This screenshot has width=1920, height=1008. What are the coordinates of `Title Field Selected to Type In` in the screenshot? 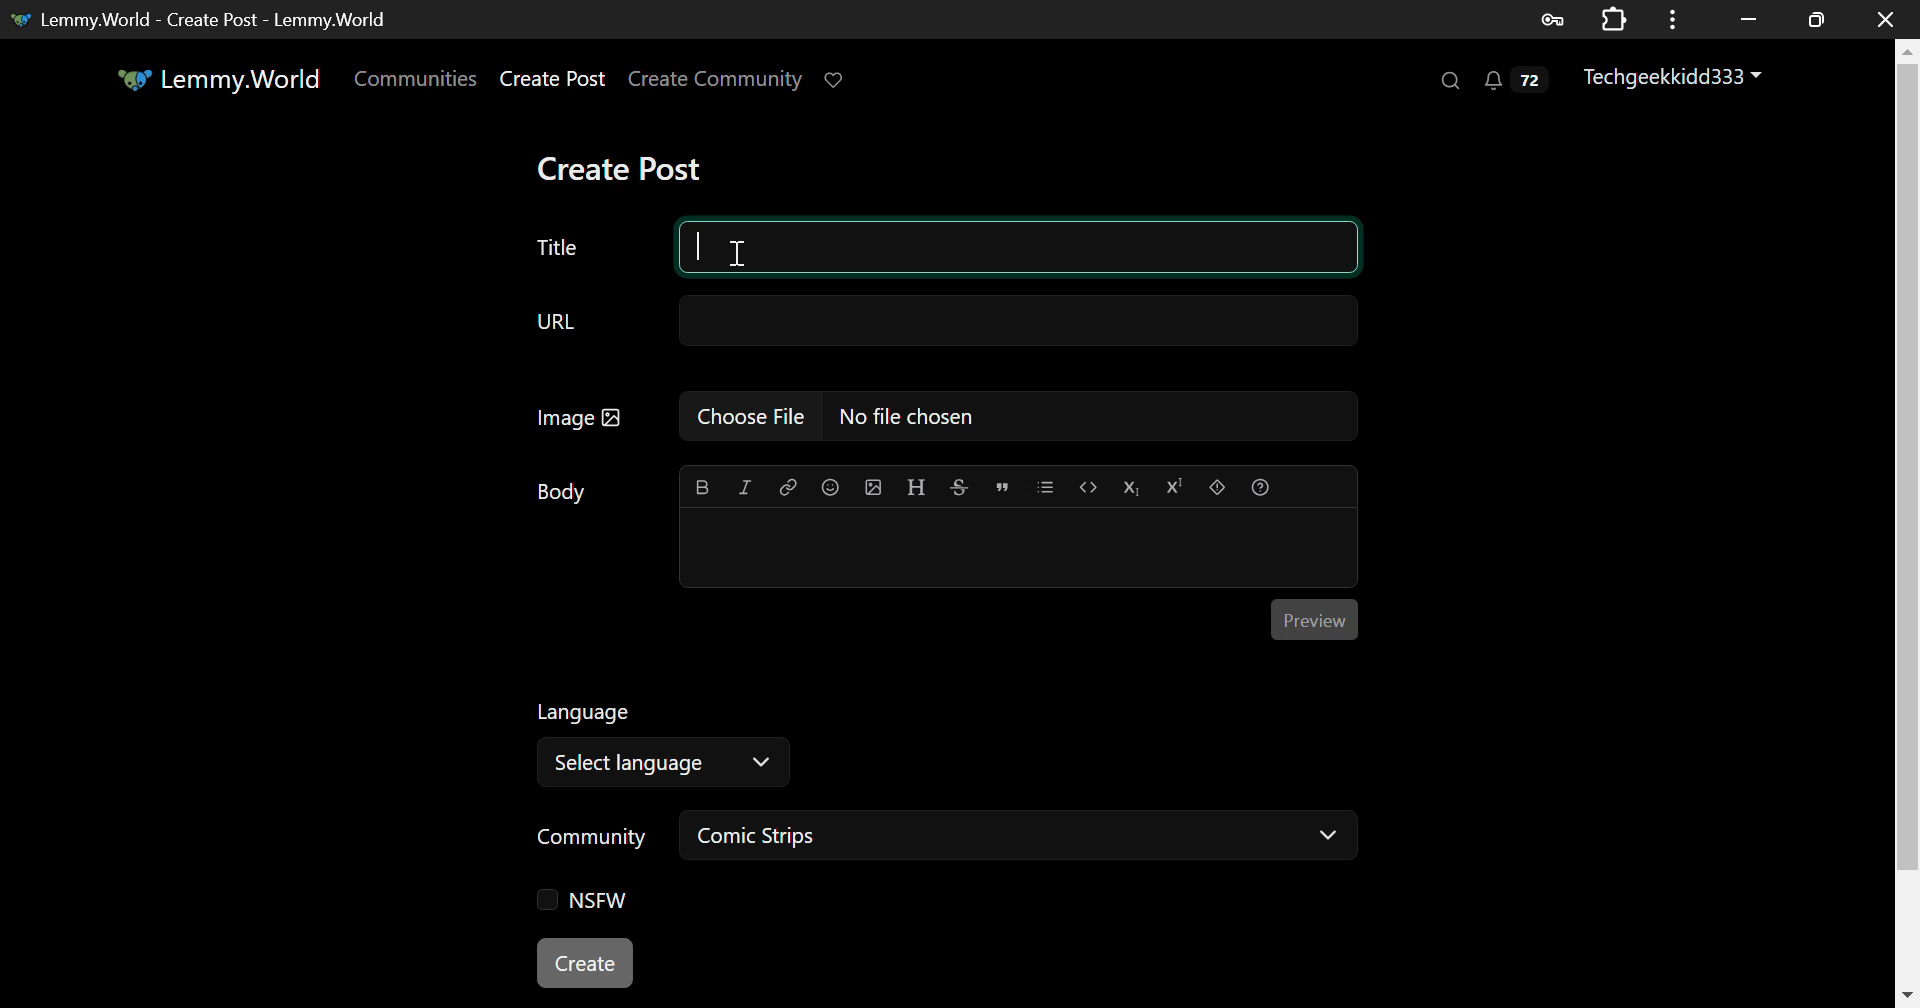 It's located at (1019, 248).